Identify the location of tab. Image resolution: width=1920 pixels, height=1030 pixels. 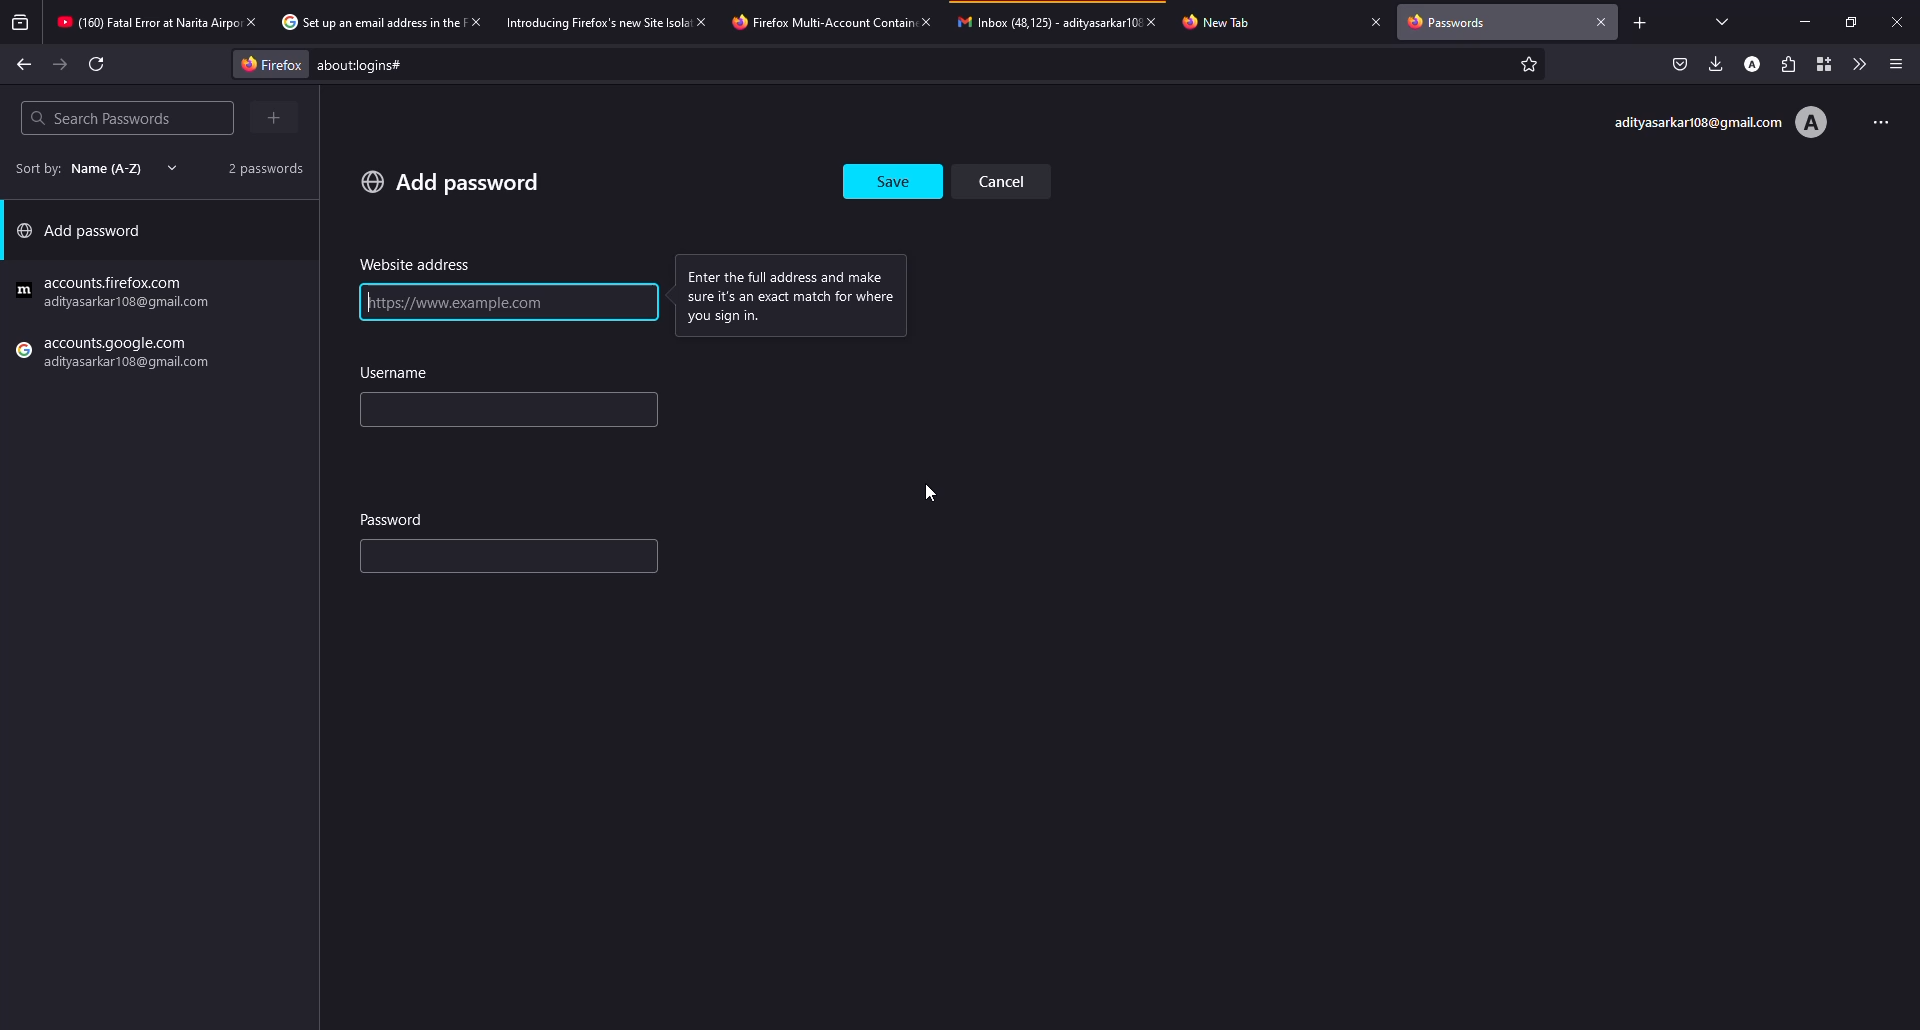
(367, 23).